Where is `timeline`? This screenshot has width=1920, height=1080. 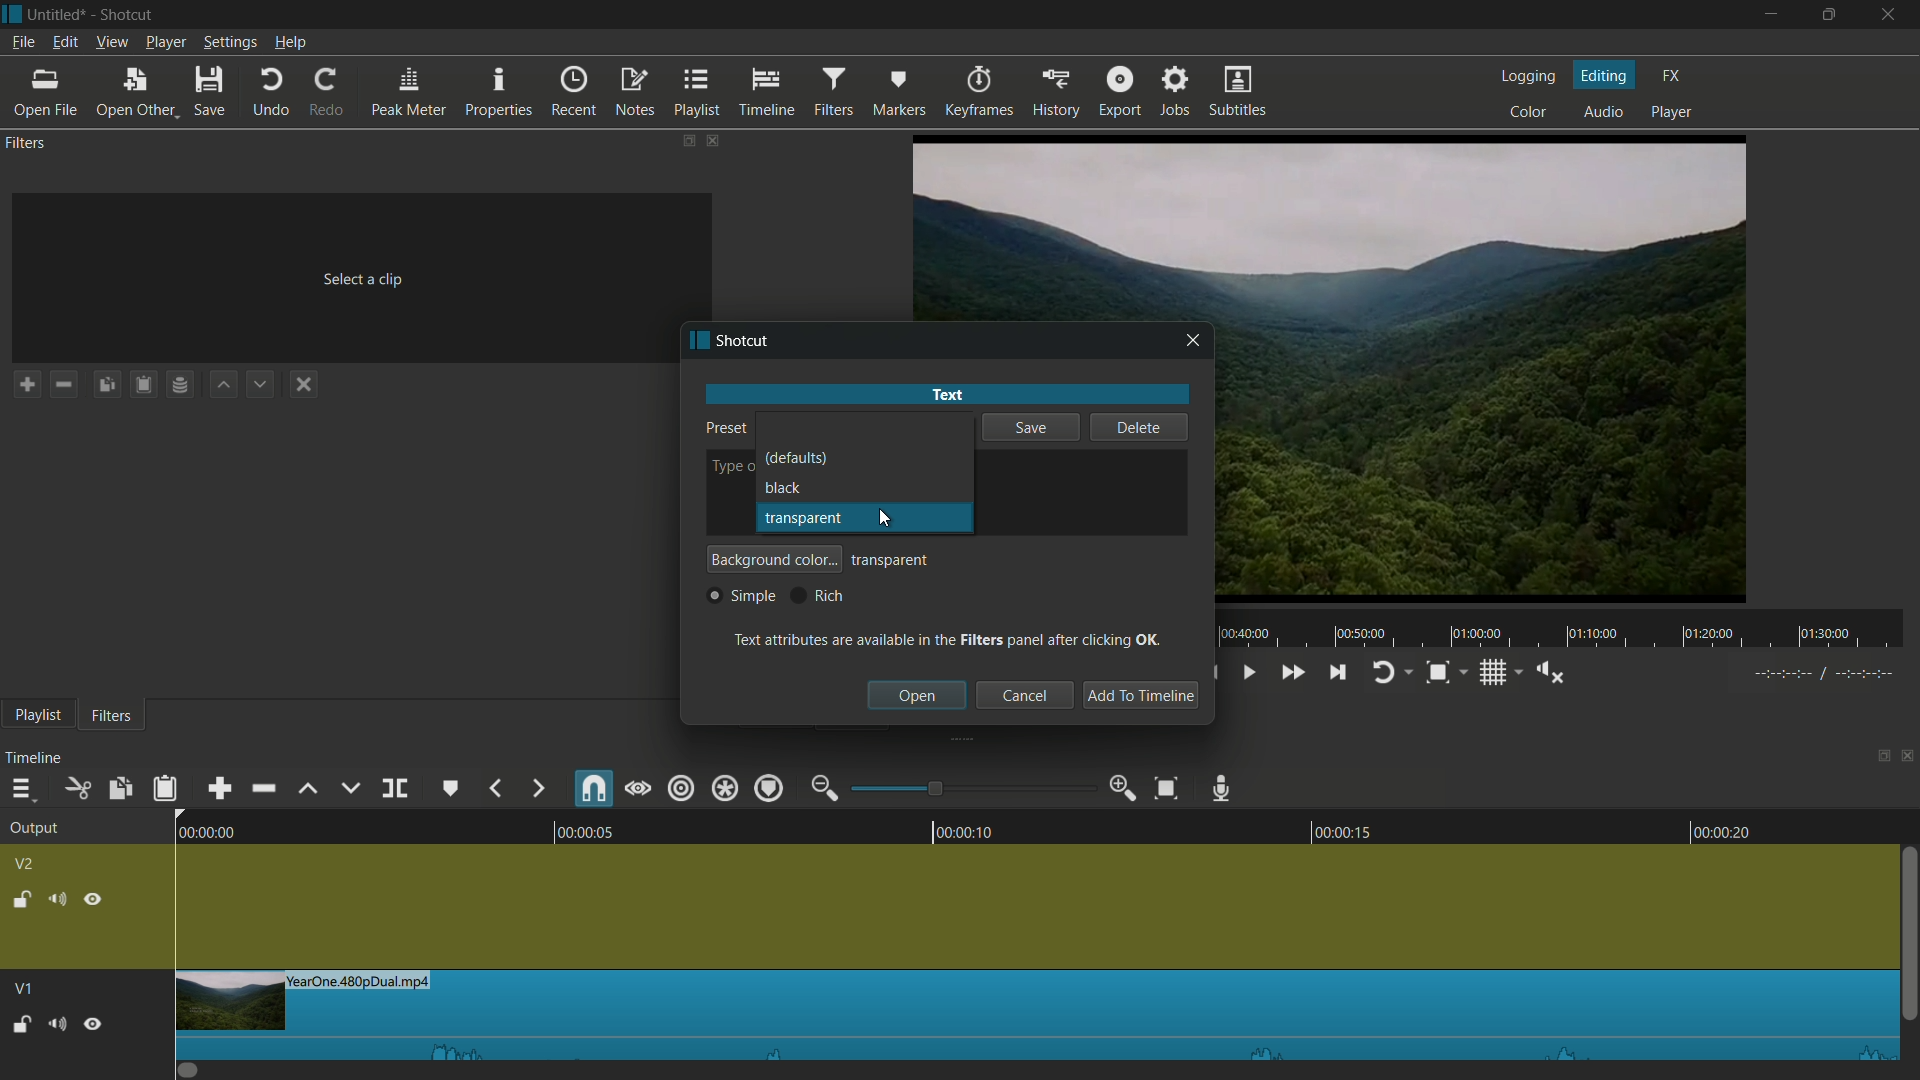 timeline is located at coordinates (35, 759).